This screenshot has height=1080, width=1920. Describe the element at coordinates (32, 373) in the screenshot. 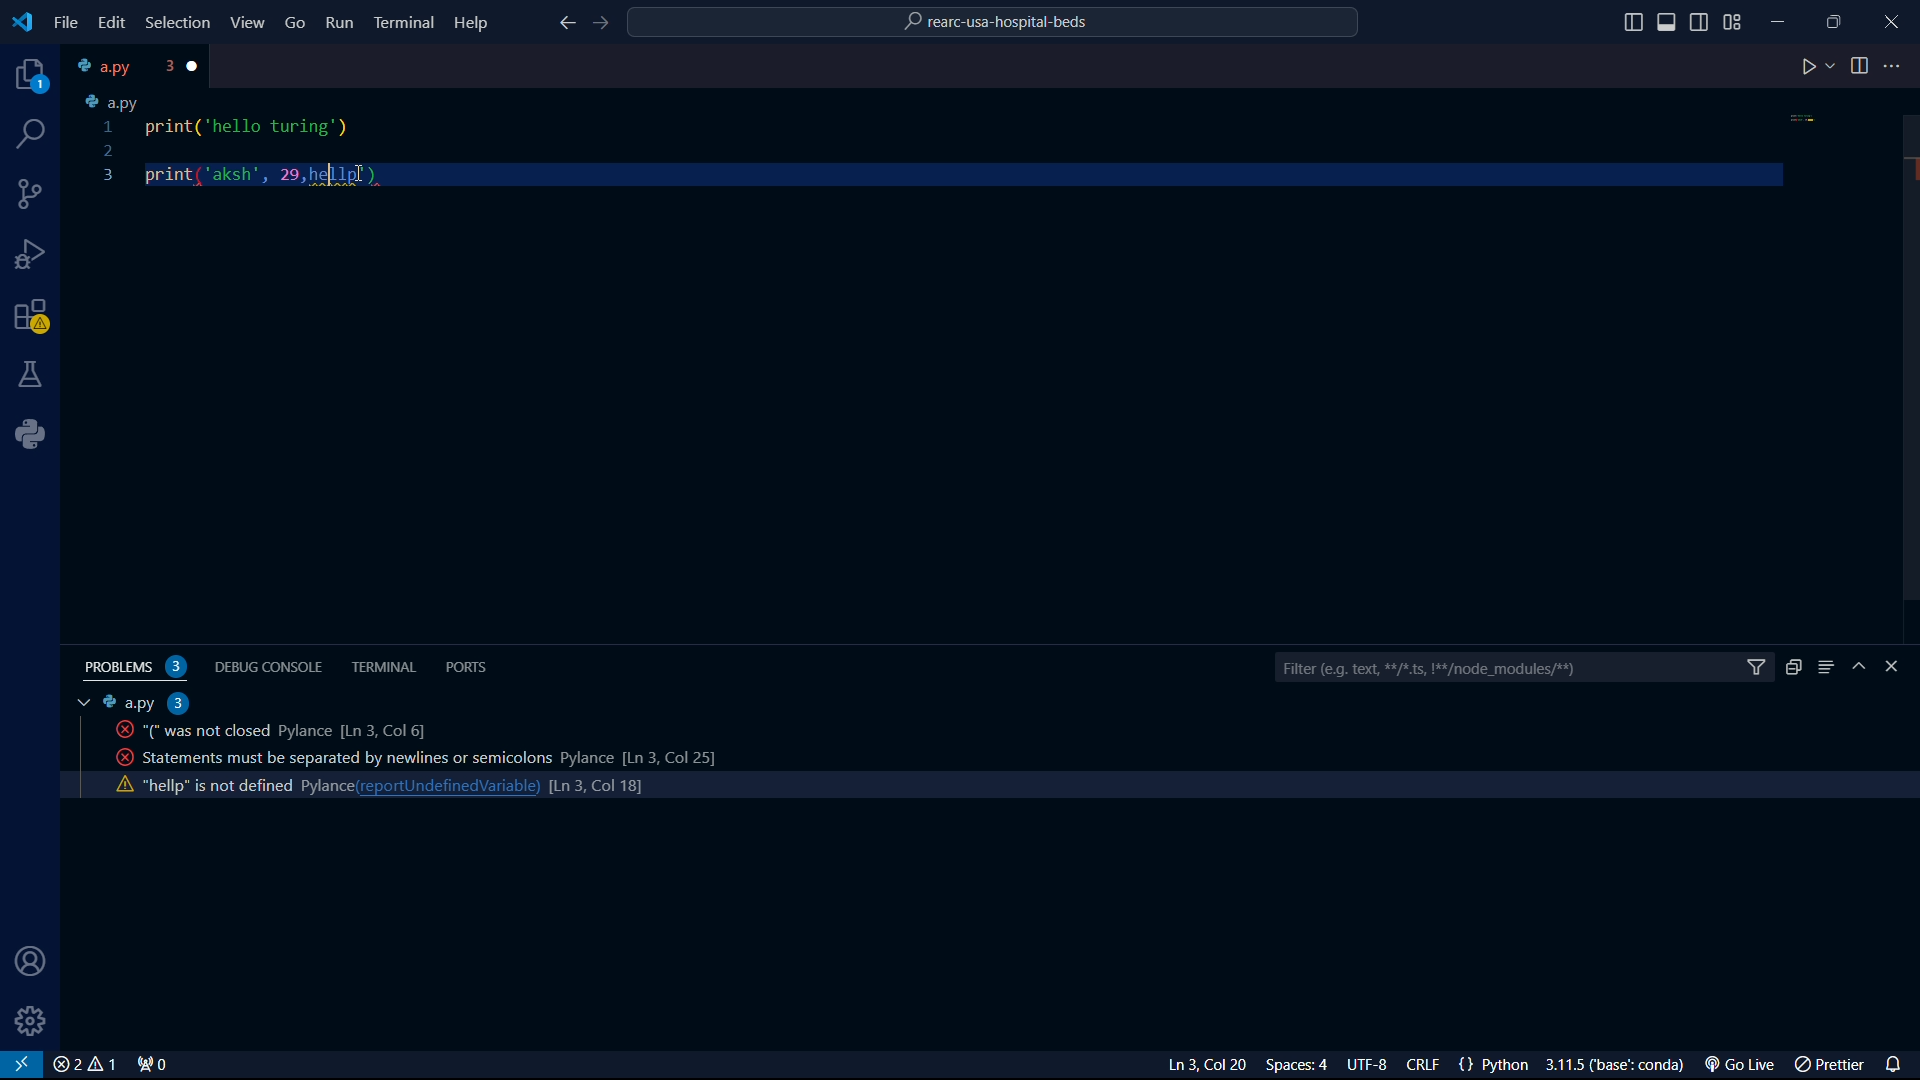

I see `labs` at that location.